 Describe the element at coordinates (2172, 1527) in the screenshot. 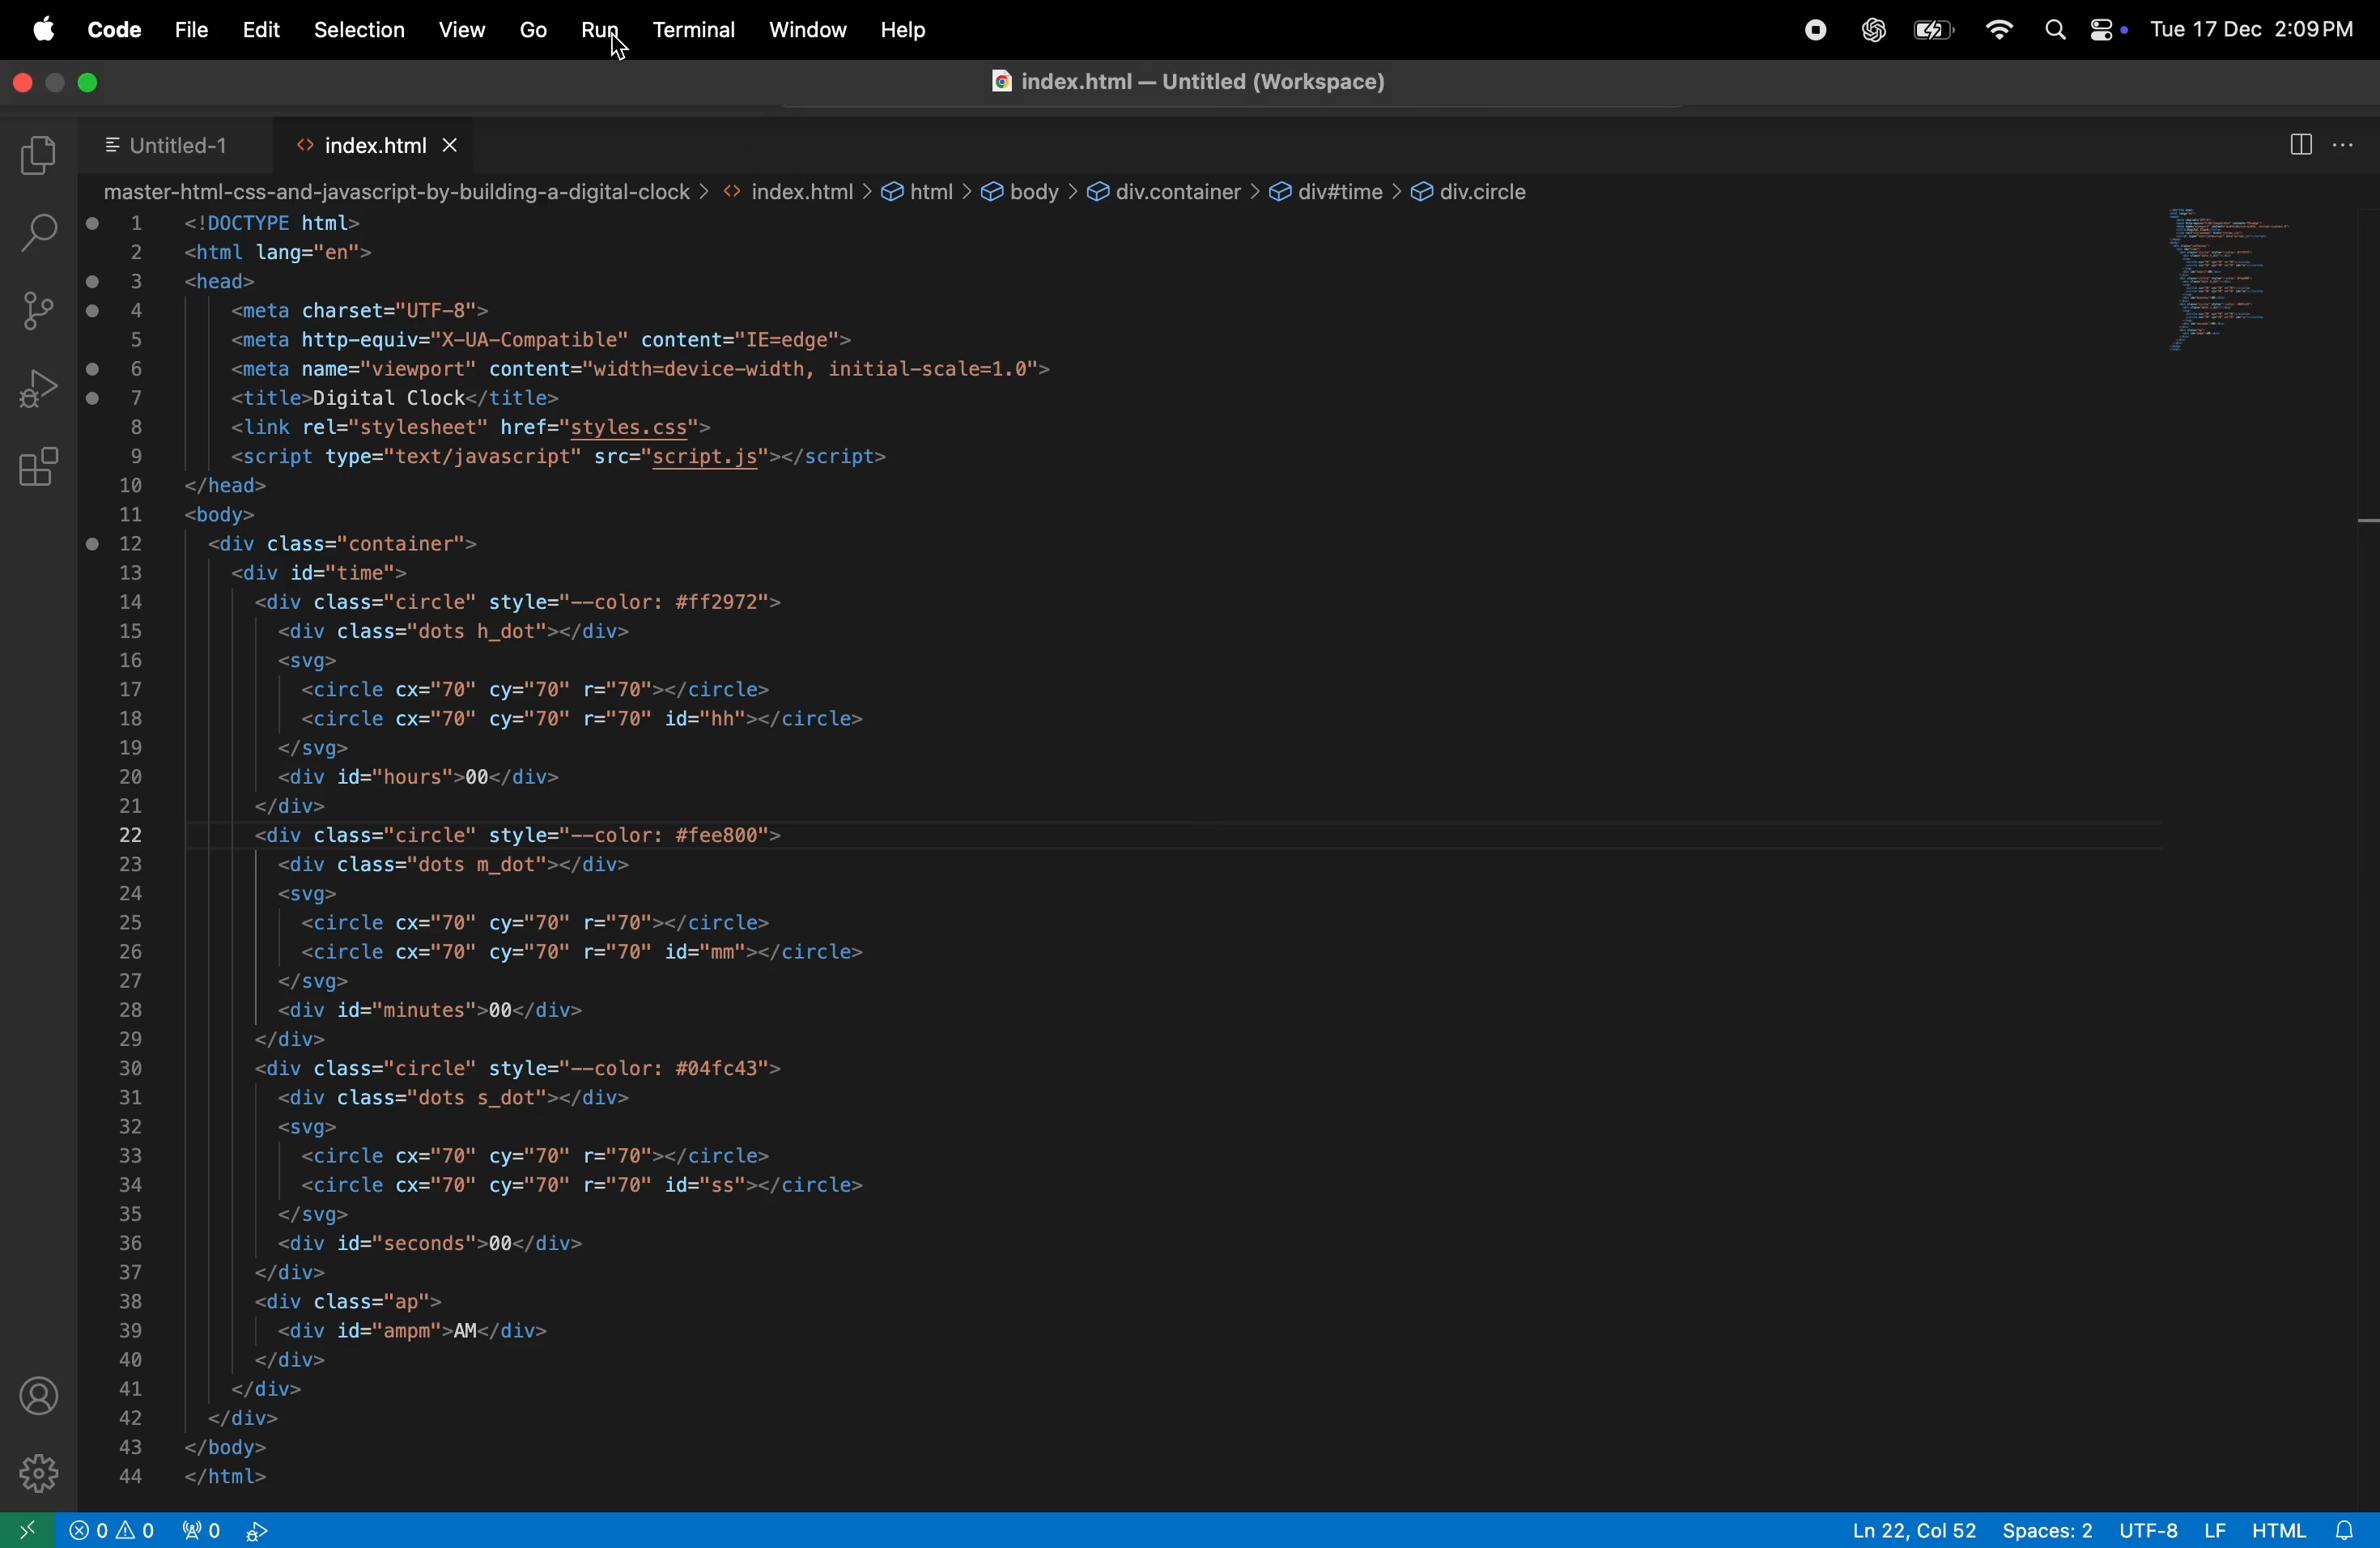

I see `UTF 8 LF` at that location.